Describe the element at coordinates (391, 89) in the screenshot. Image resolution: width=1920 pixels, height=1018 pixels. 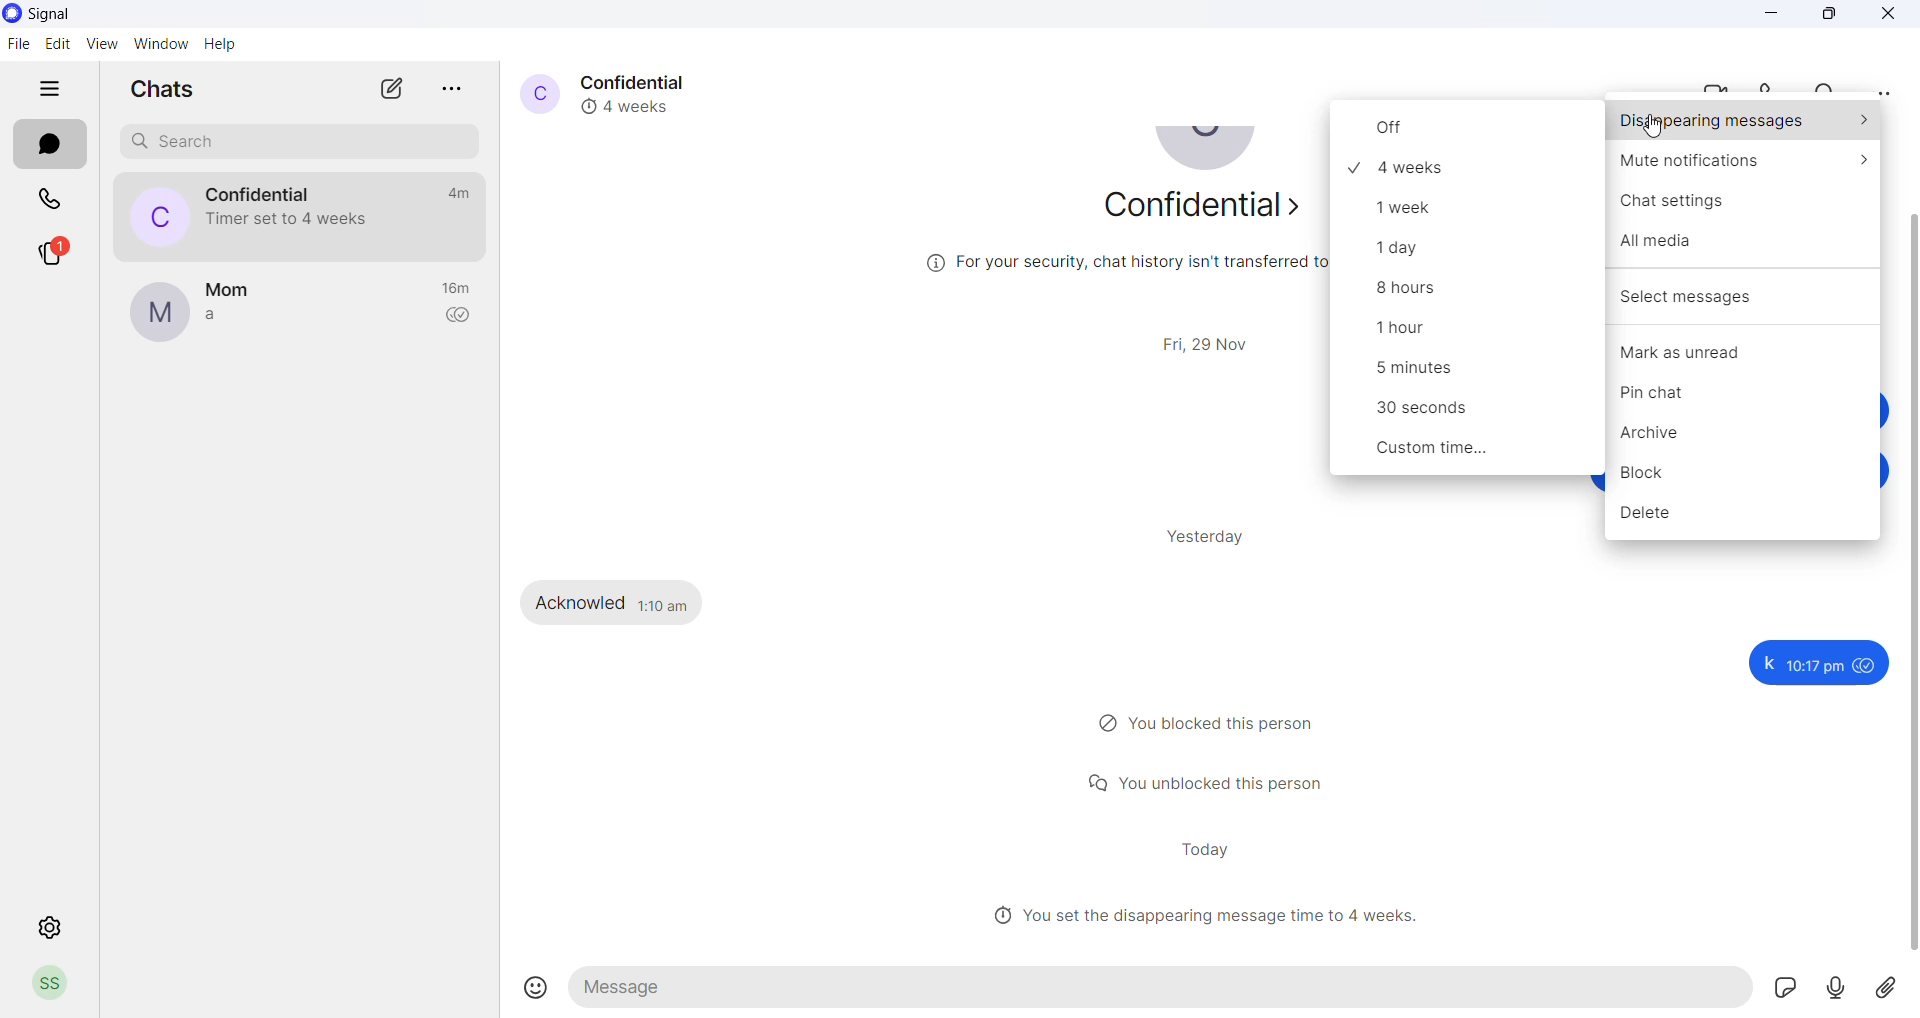
I see `new chat` at that location.